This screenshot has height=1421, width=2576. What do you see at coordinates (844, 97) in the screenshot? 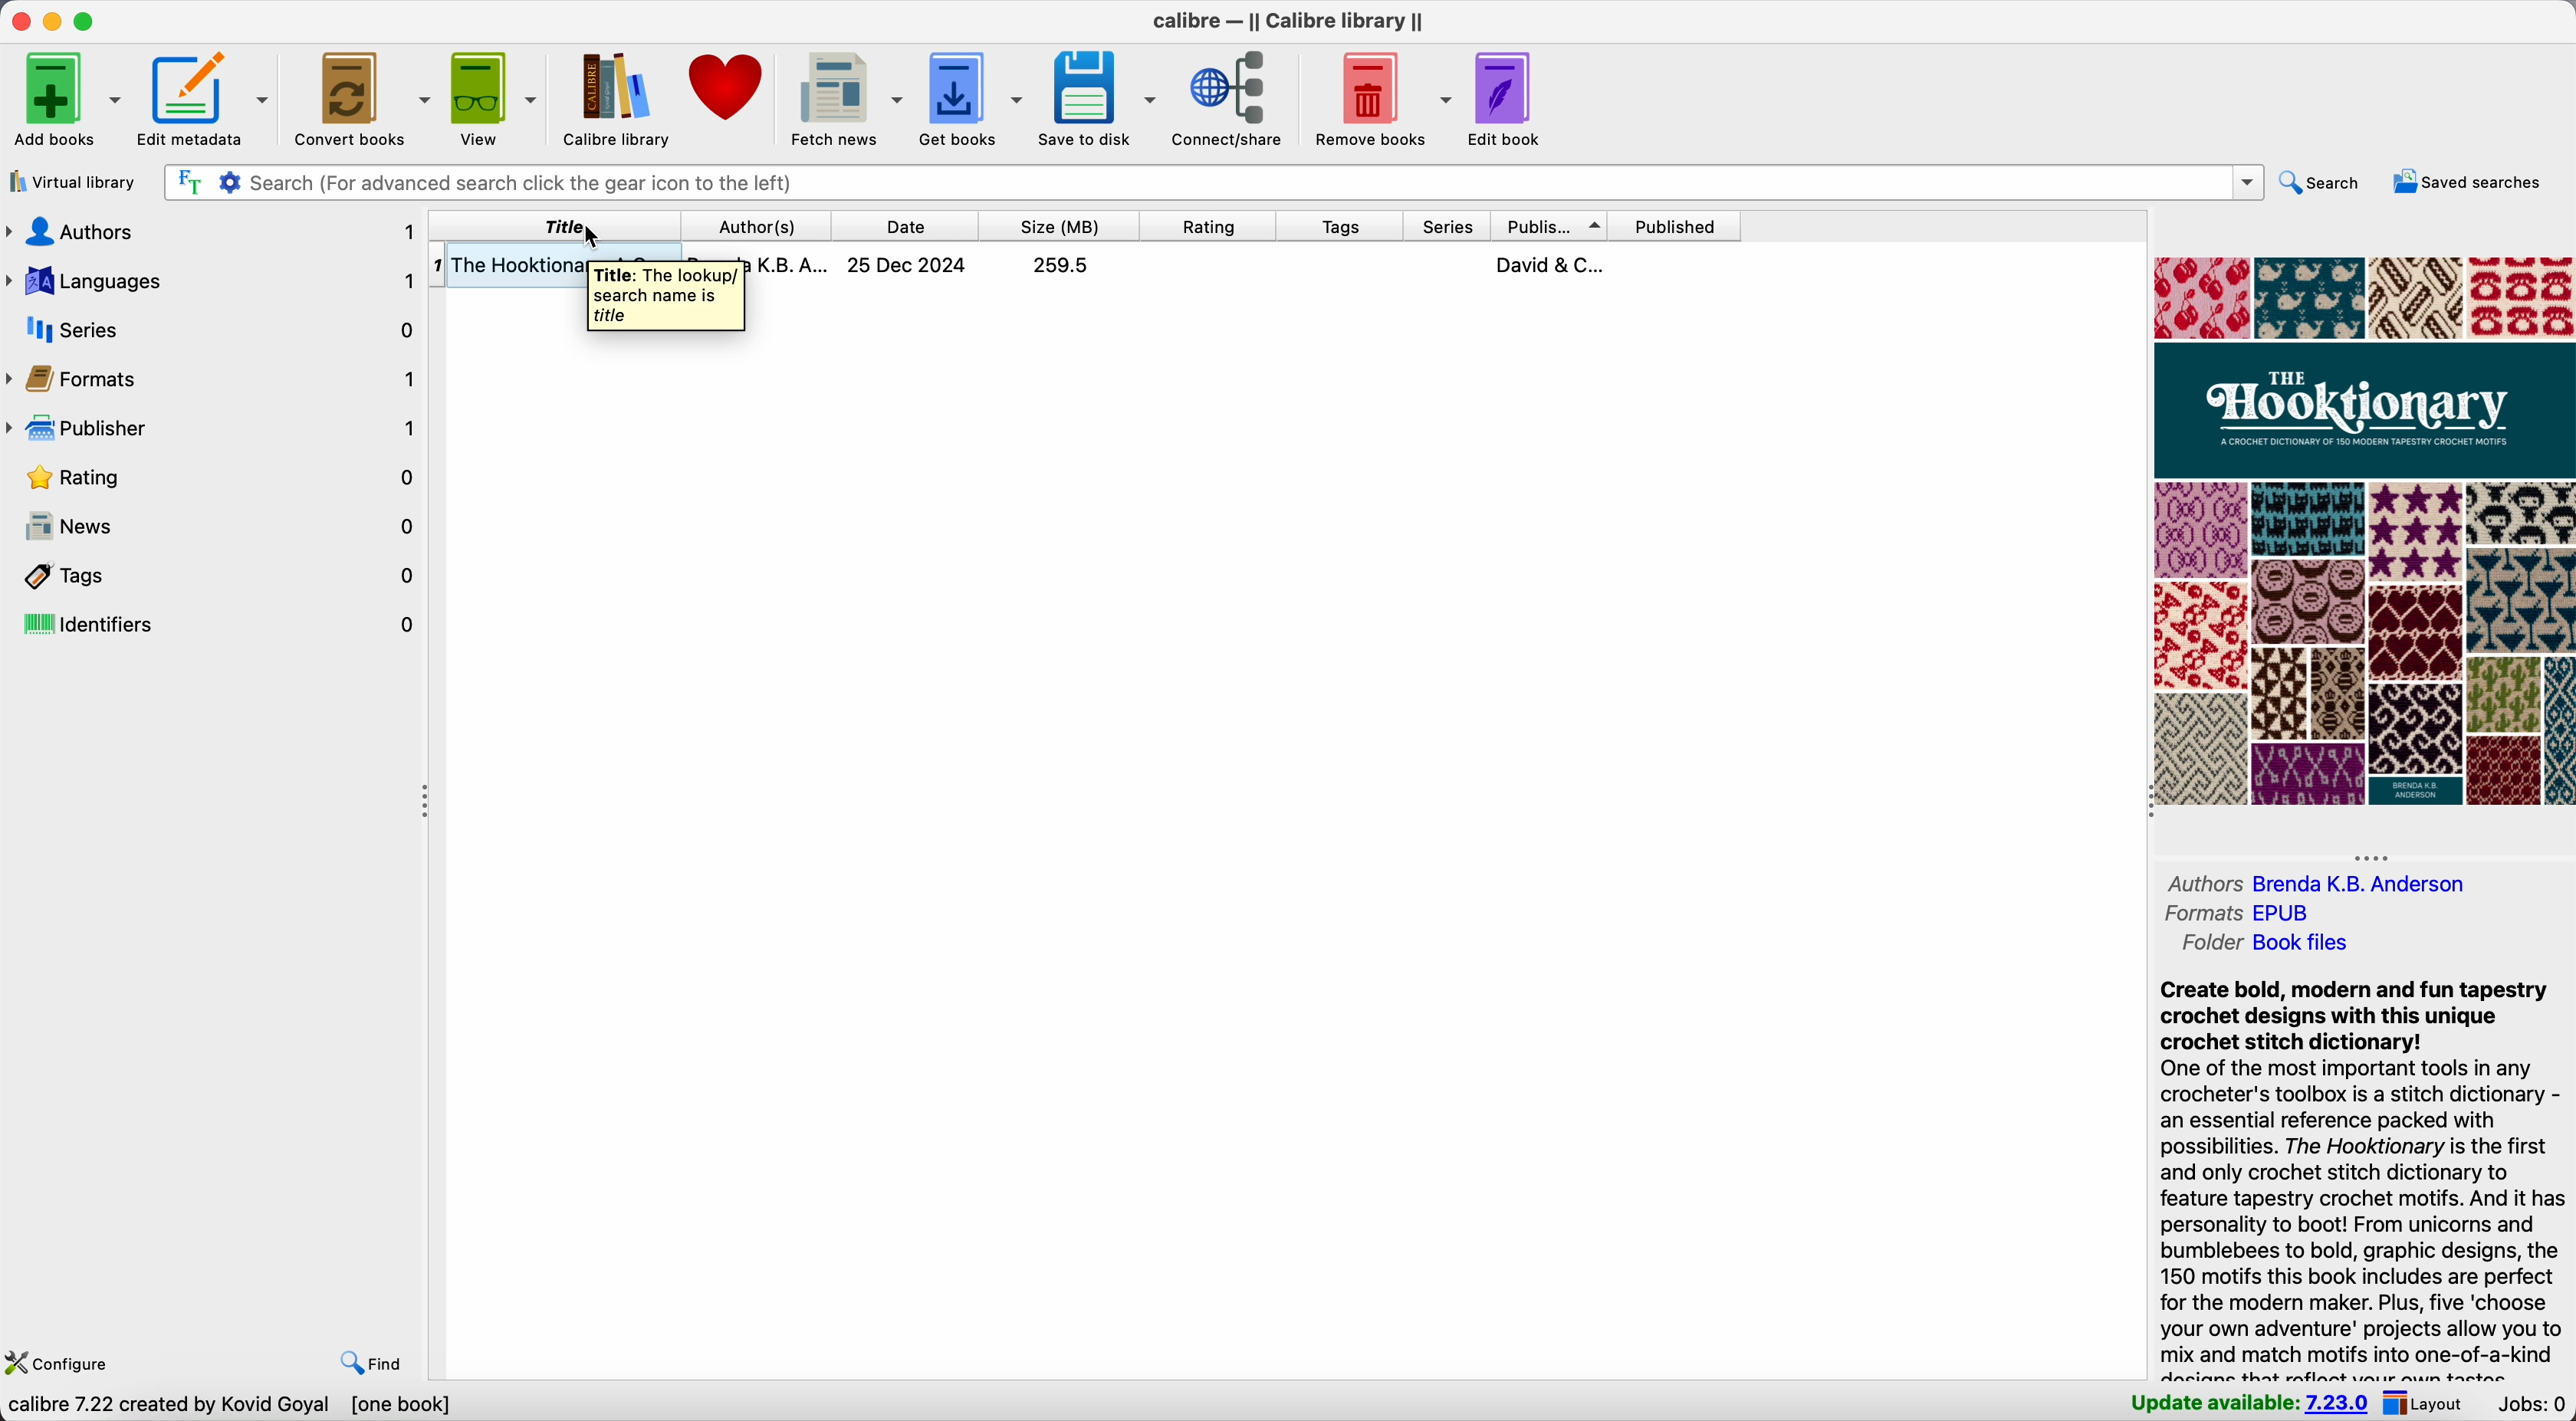
I see `fetch news` at bounding box center [844, 97].